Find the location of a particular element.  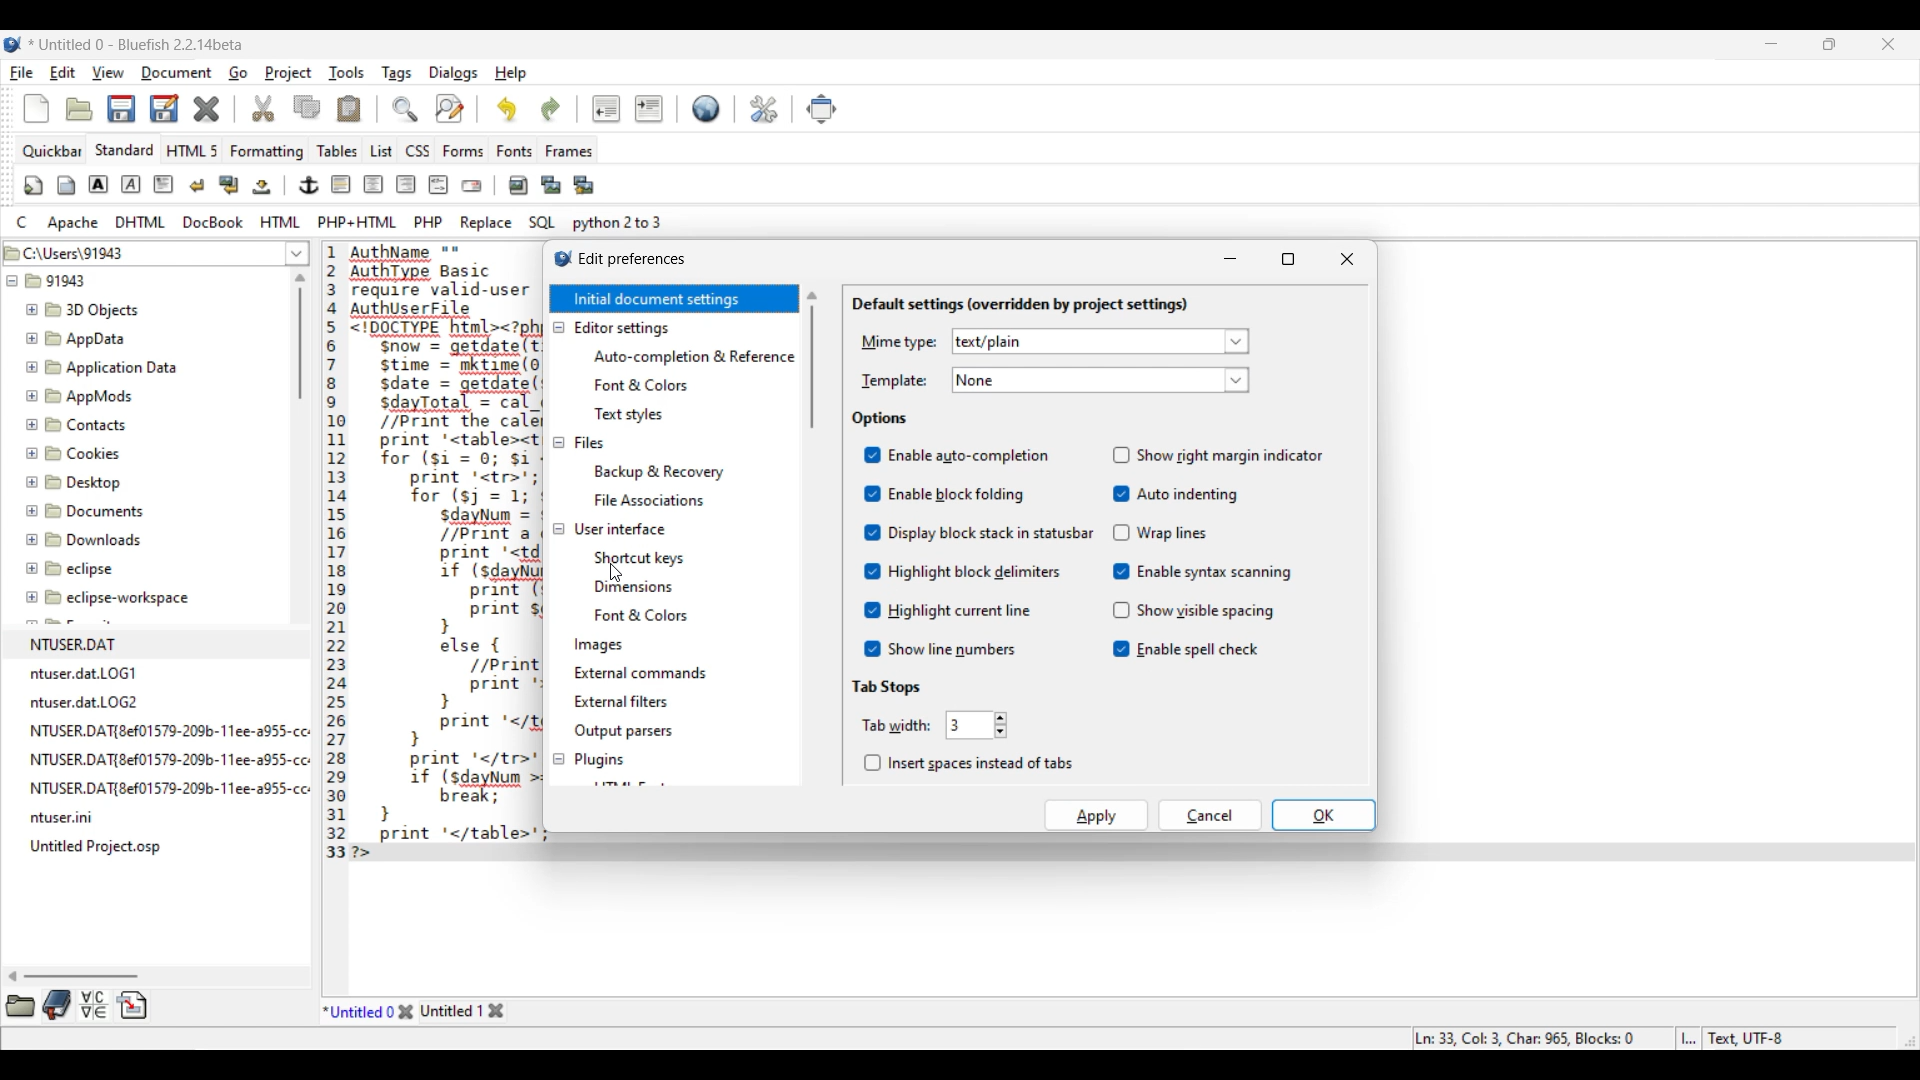

NTUSER.DAT is located at coordinates (131, 641).